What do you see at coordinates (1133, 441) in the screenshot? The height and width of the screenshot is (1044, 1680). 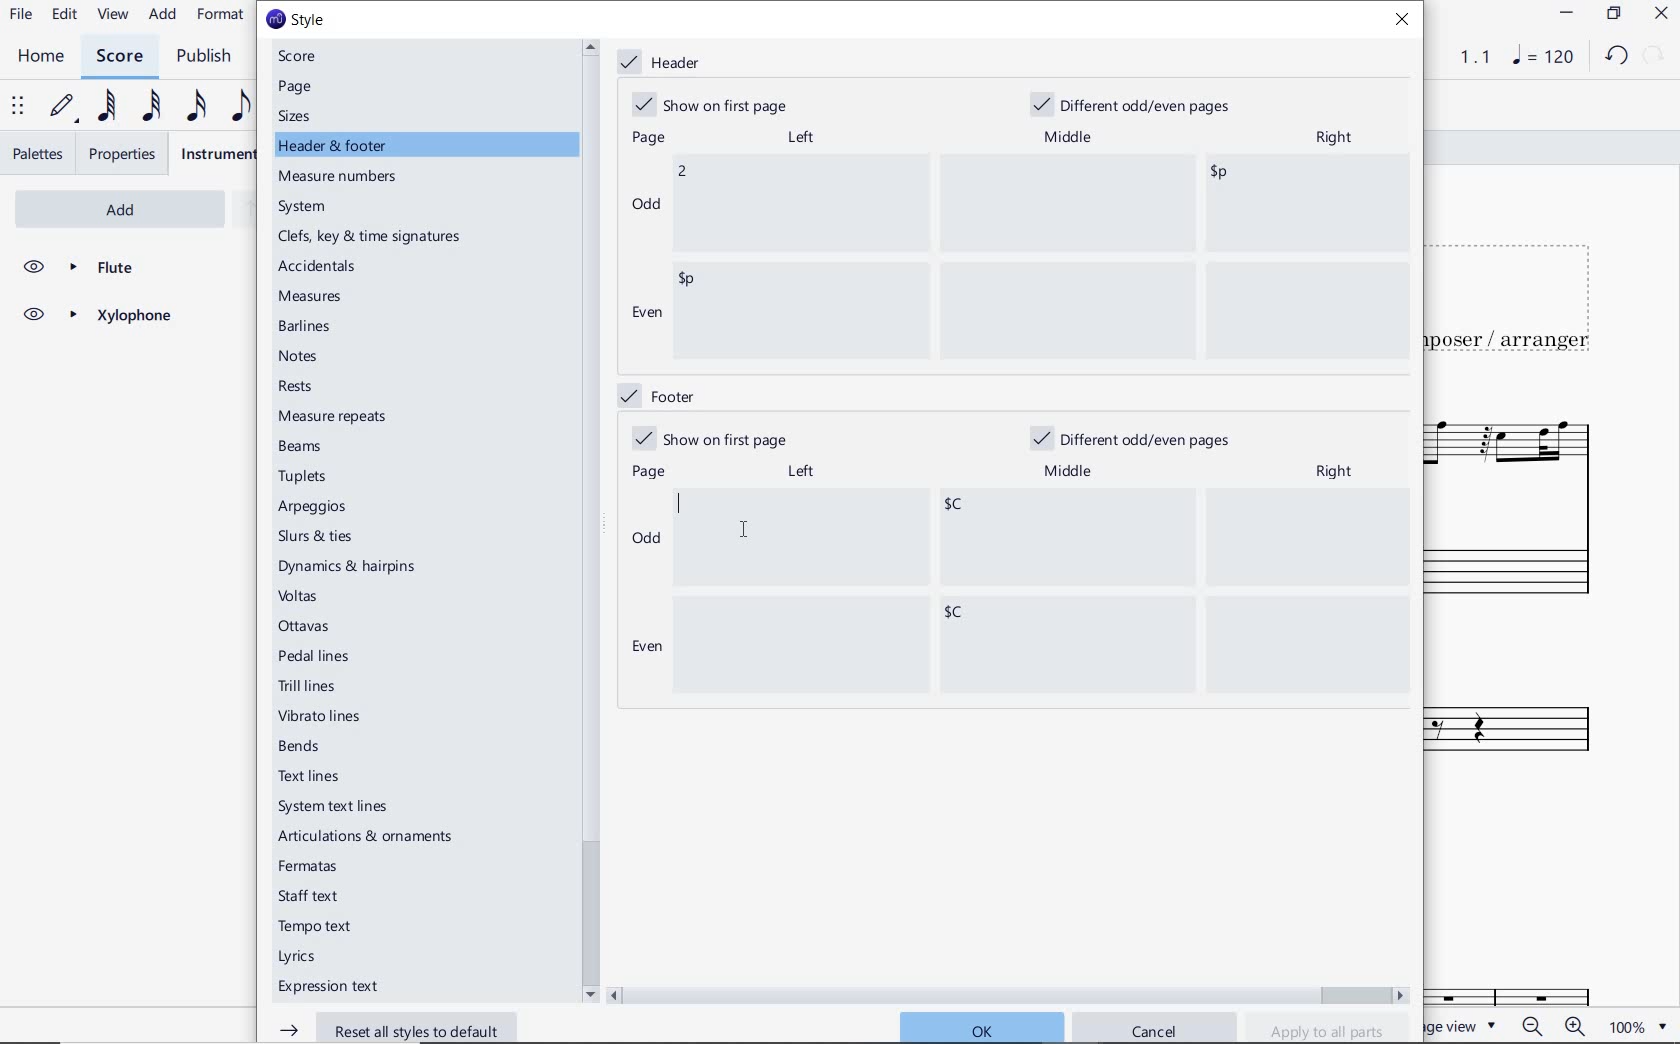 I see `different odd/even` at bounding box center [1133, 441].